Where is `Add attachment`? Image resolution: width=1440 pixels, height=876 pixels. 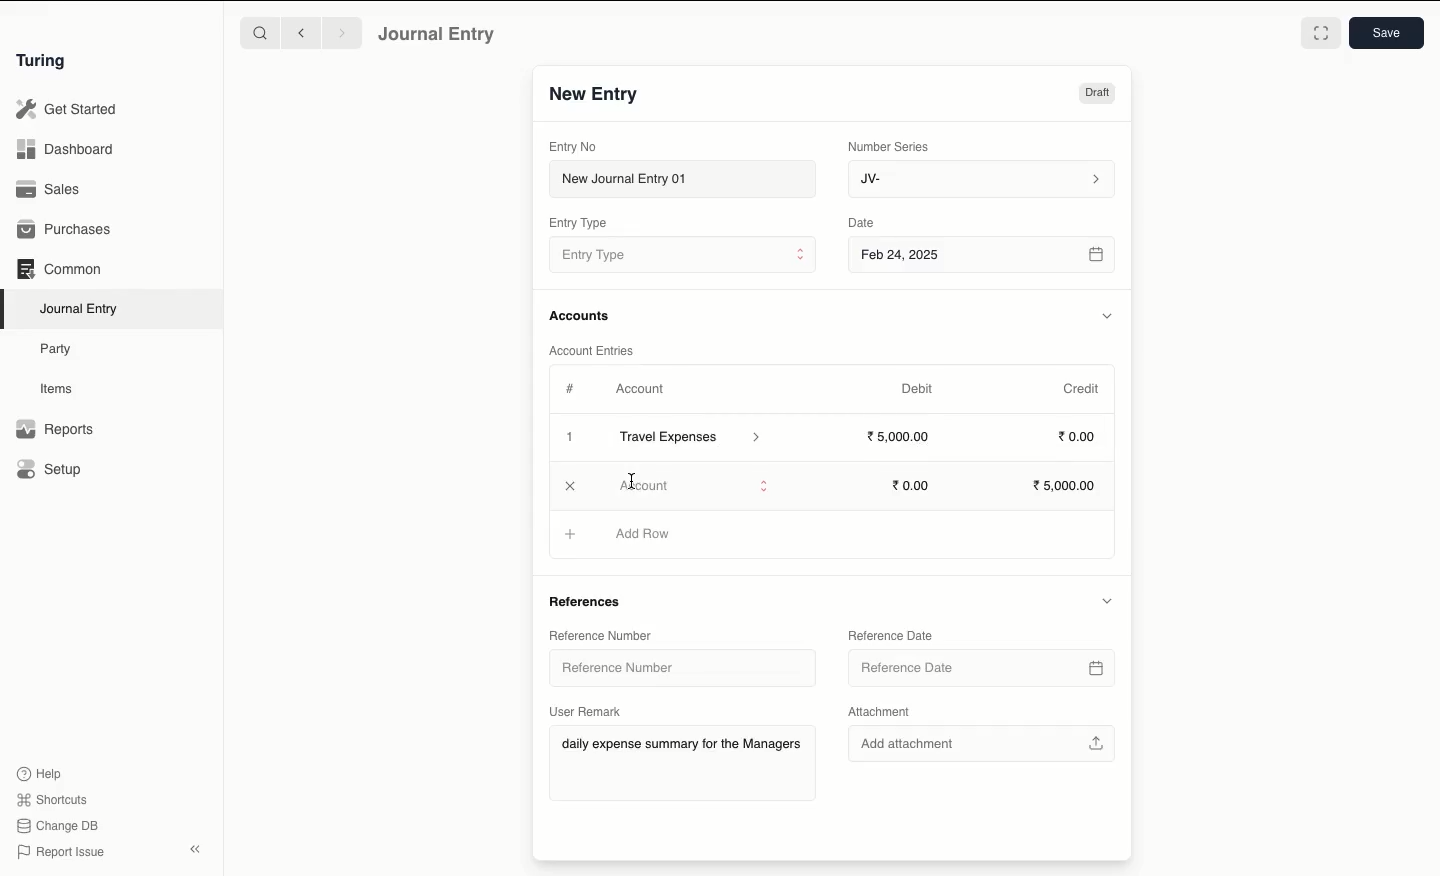
Add attachment is located at coordinates (983, 740).